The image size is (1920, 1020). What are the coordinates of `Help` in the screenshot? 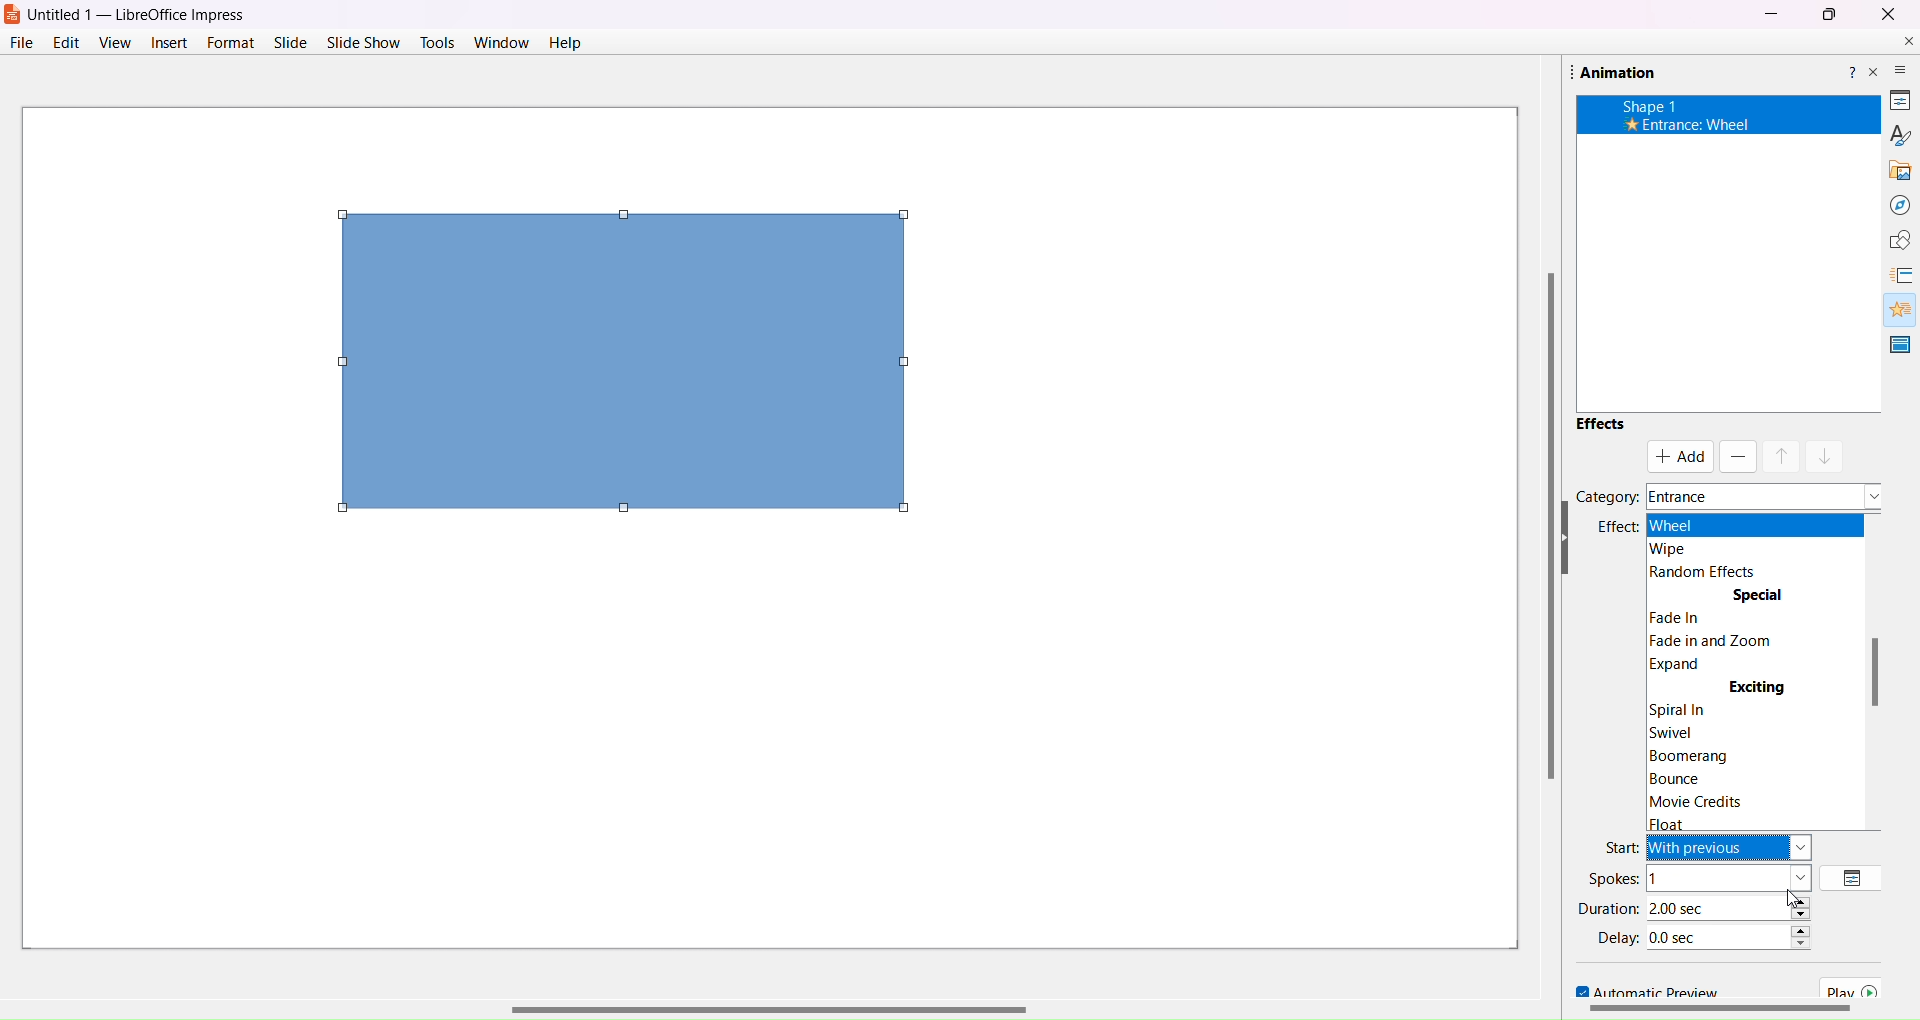 It's located at (564, 44).